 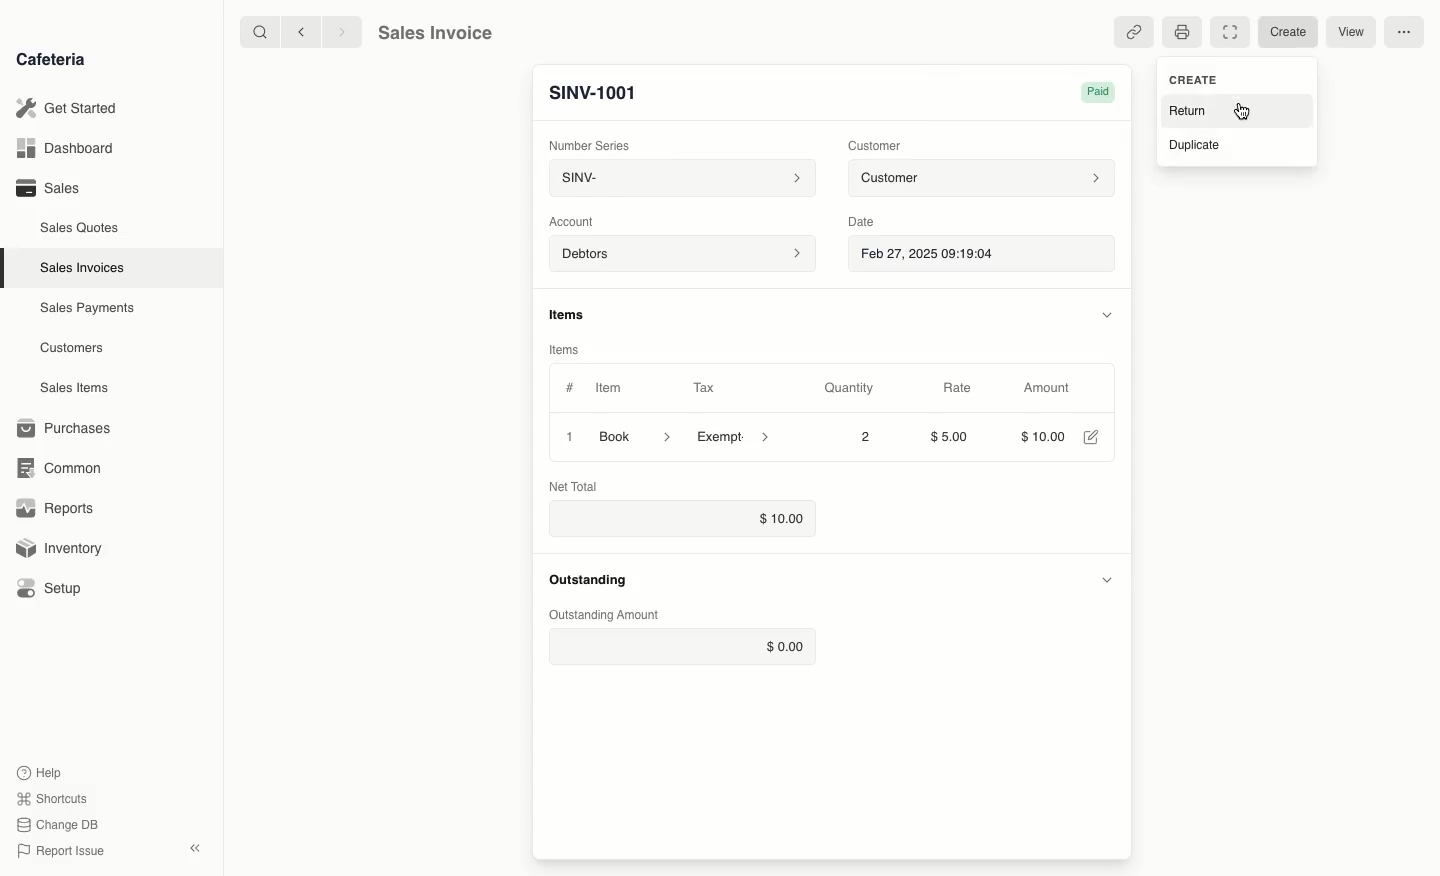 What do you see at coordinates (1352, 33) in the screenshot?
I see `view` at bounding box center [1352, 33].